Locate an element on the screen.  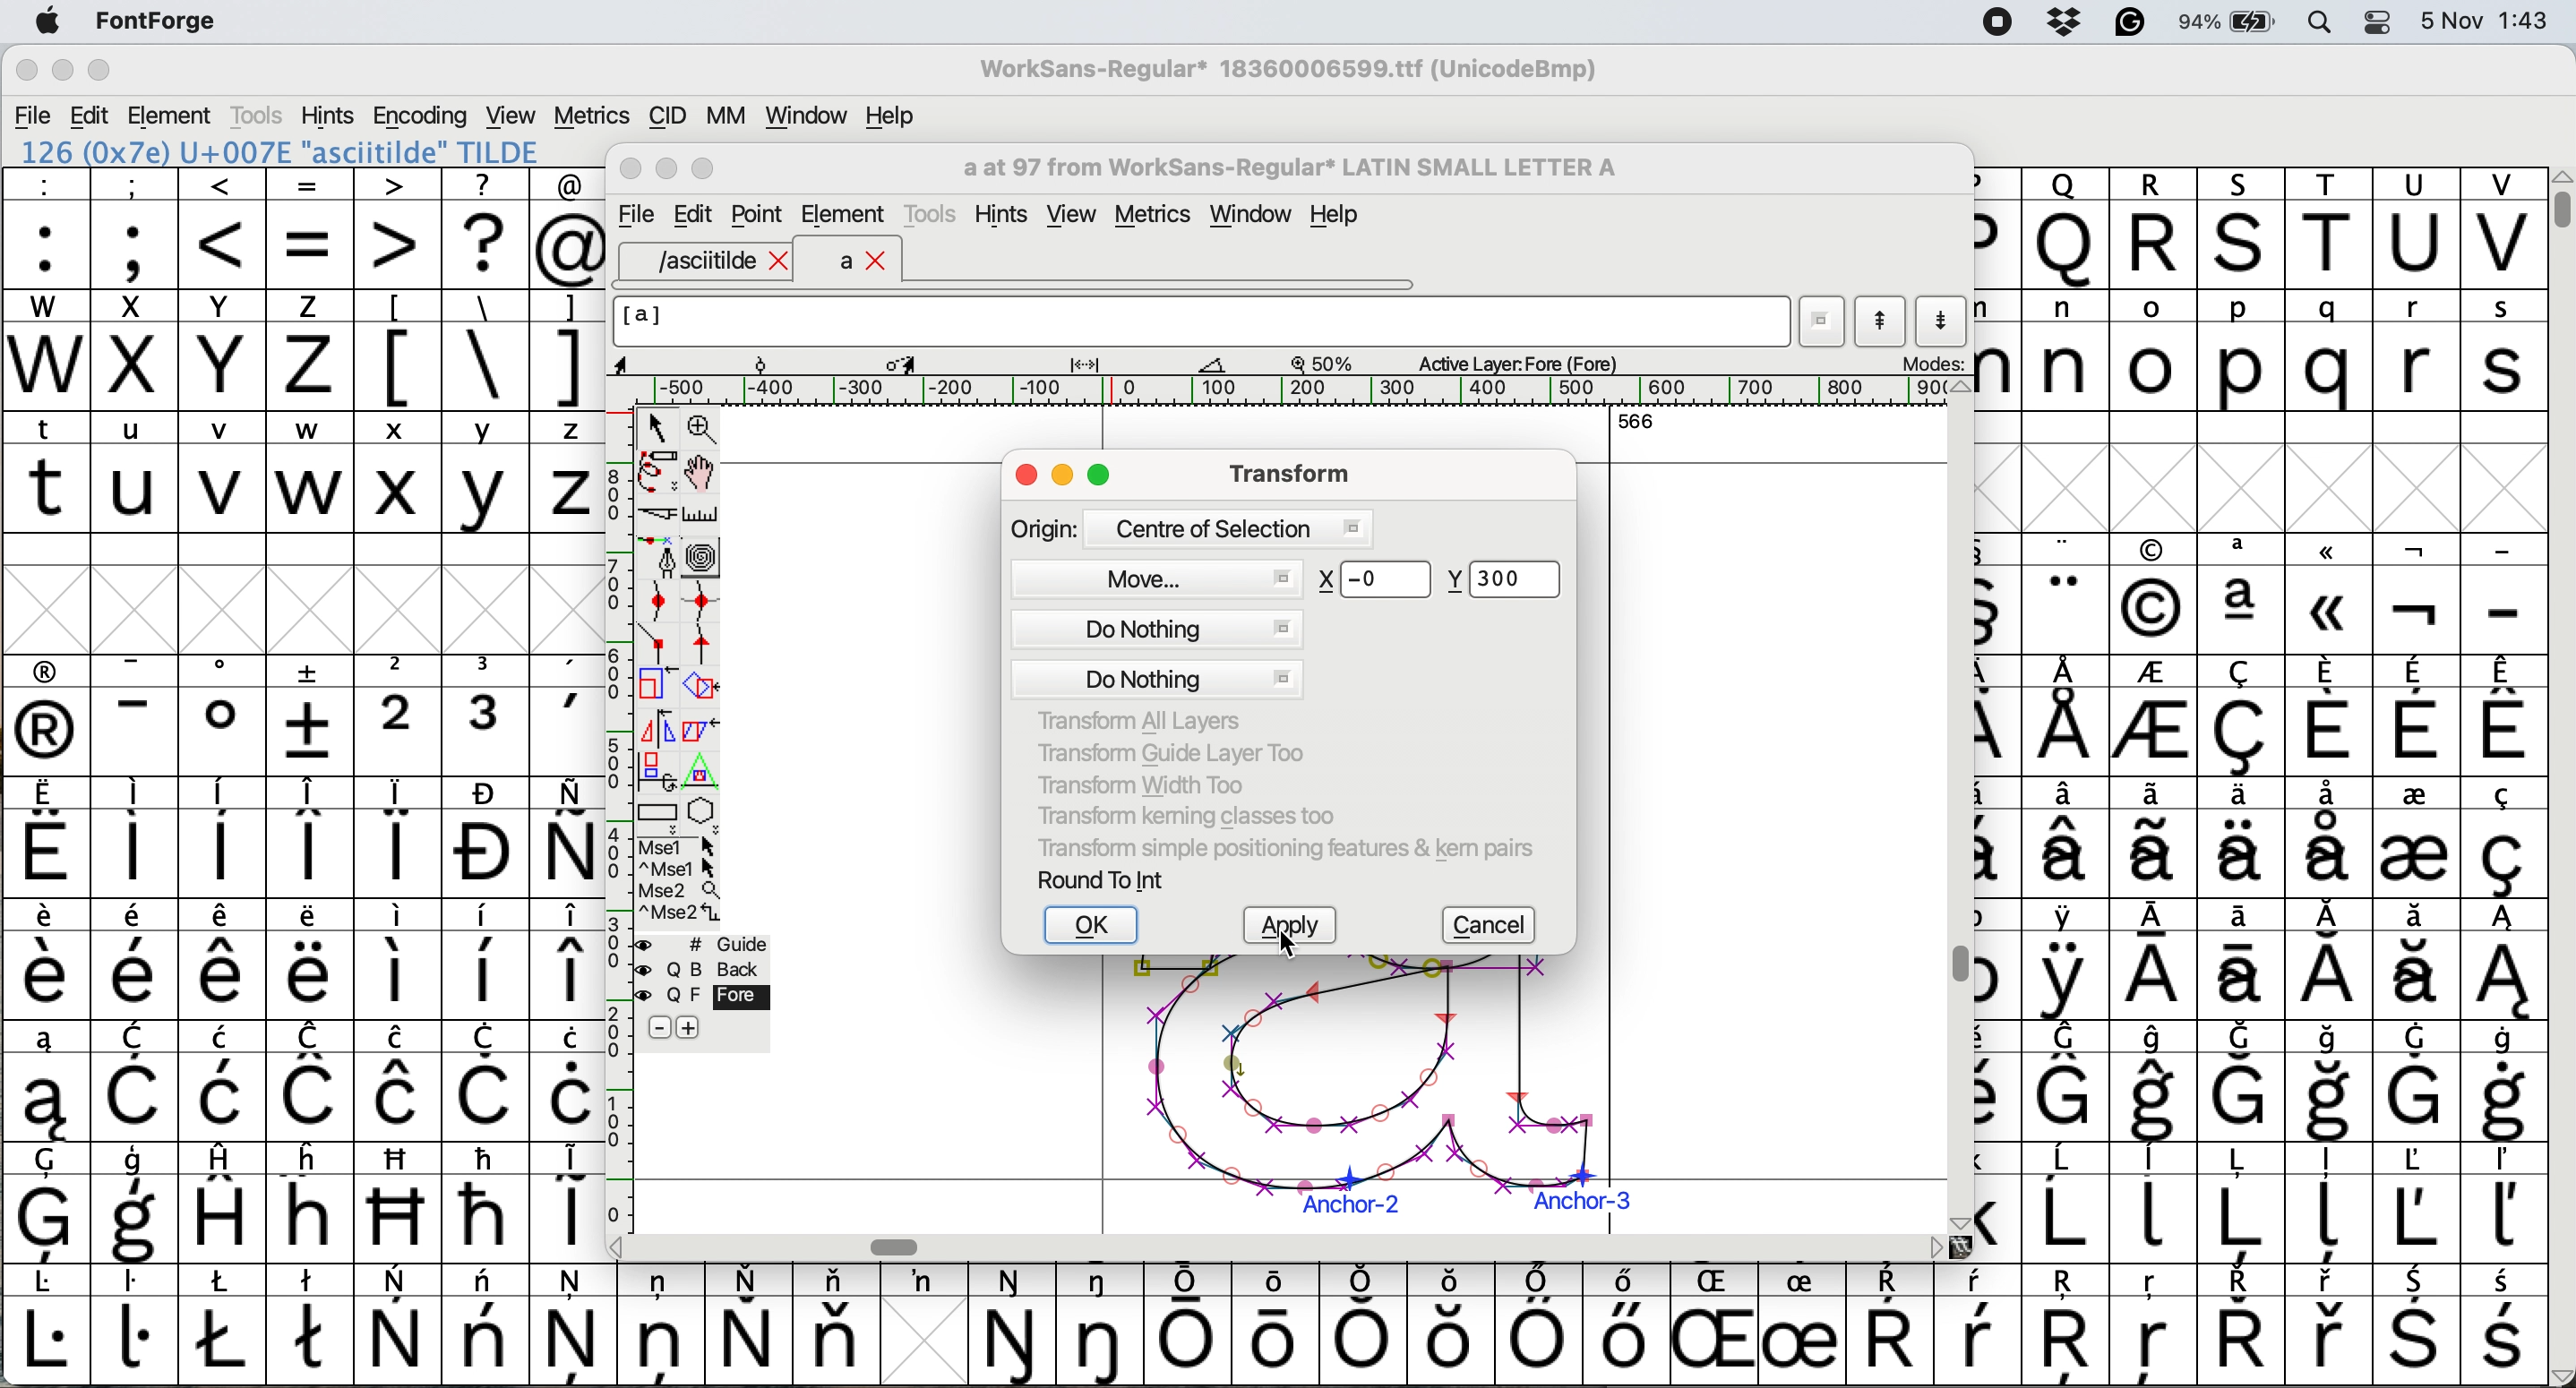
remove is located at coordinates (659, 1029).